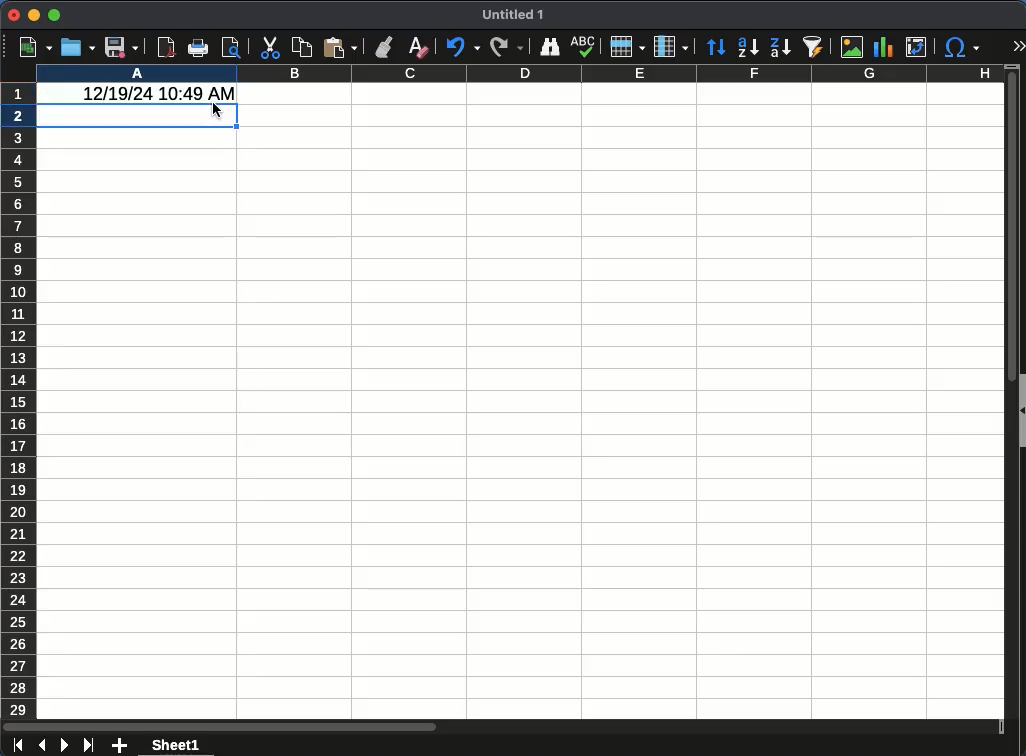 This screenshot has width=1026, height=756. What do you see at coordinates (747, 49) in the screenshot?
I see `ascending` at bounding box center [747, 49].